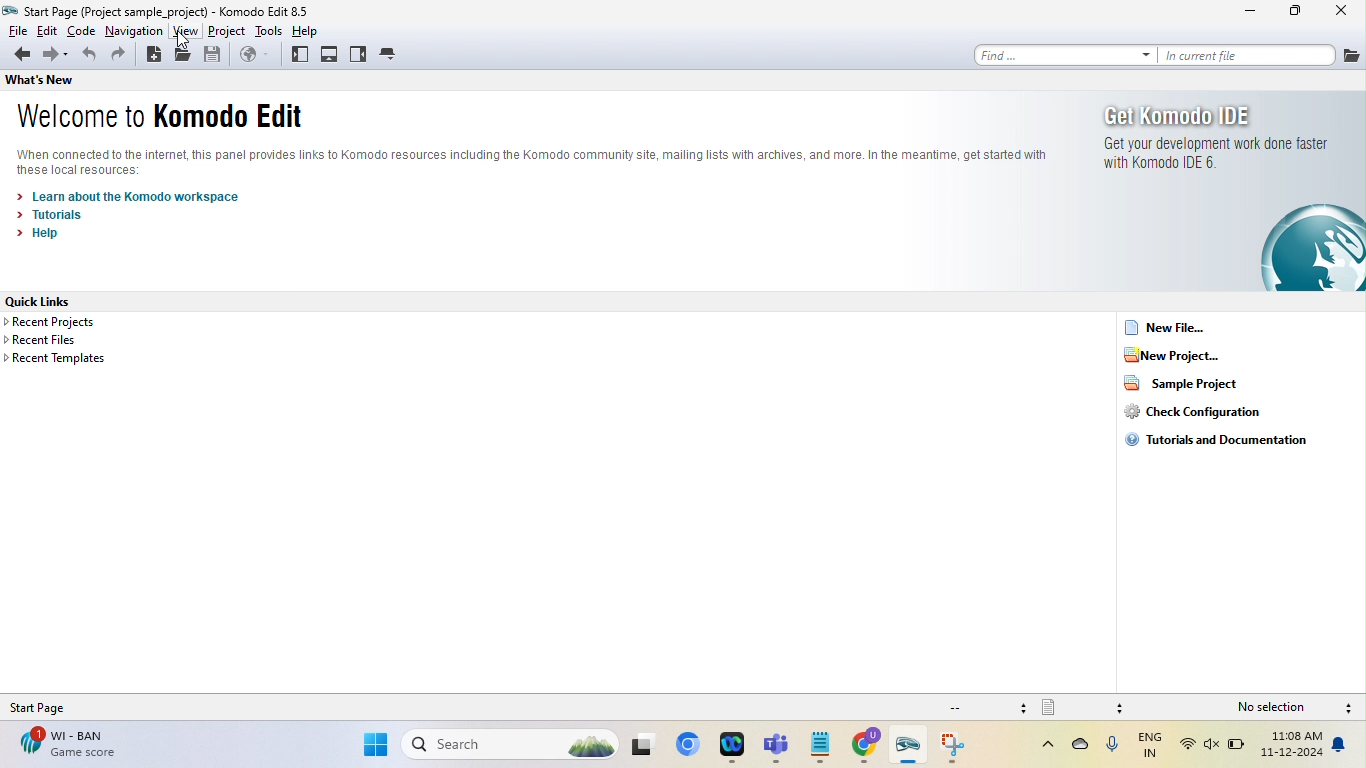 The height and width of the screenshot is (768, 1366). I want to click on new, so click(152, 57).